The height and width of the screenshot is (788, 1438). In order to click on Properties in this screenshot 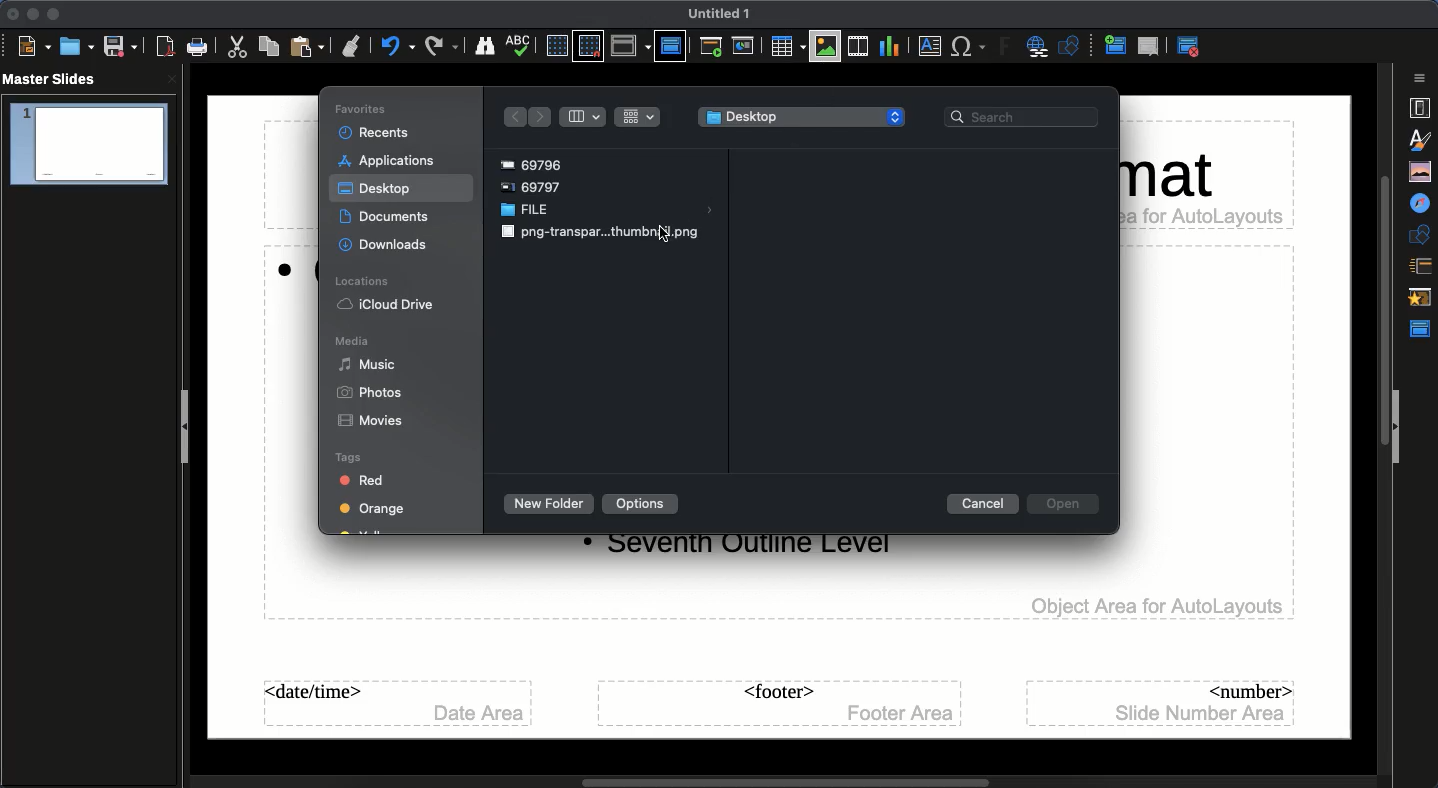, I will do `click(1419, 108)`.